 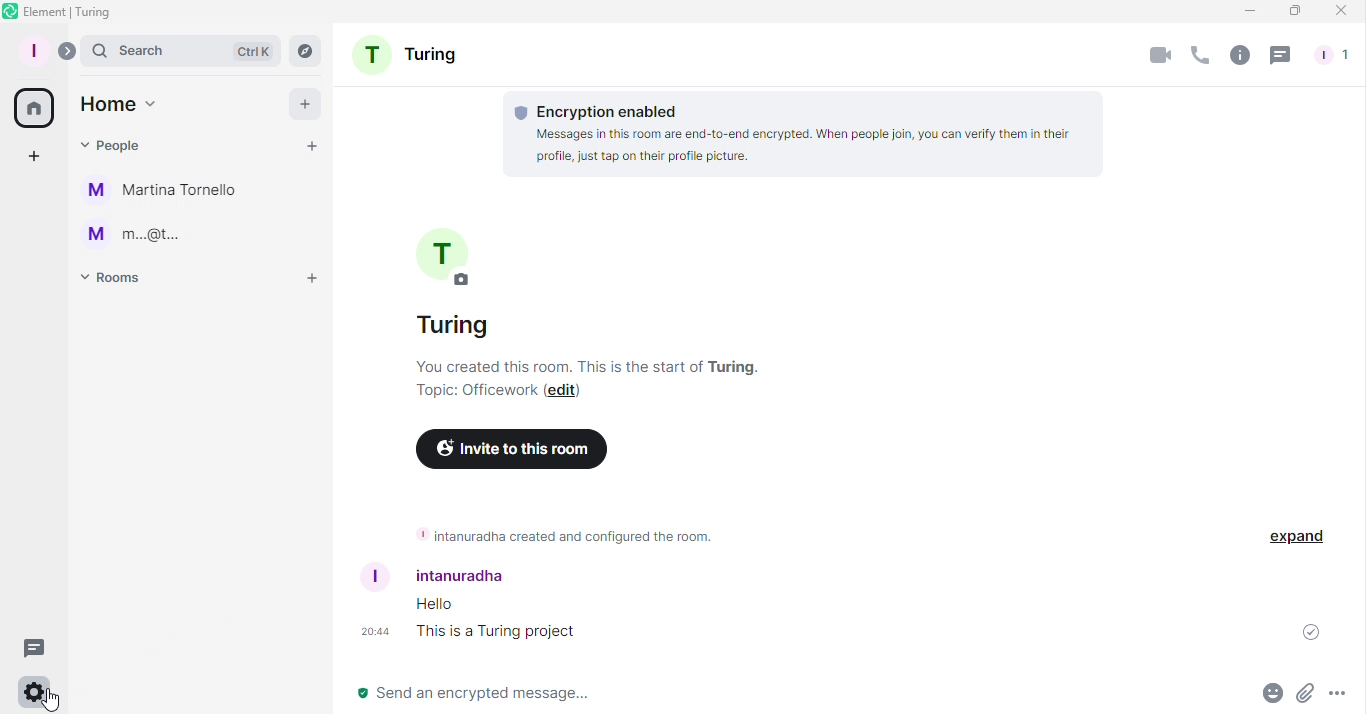 What do you see at coordinates (116, 280) in the screenshot?
I see `Rooms` at bounding box center [116, 280].